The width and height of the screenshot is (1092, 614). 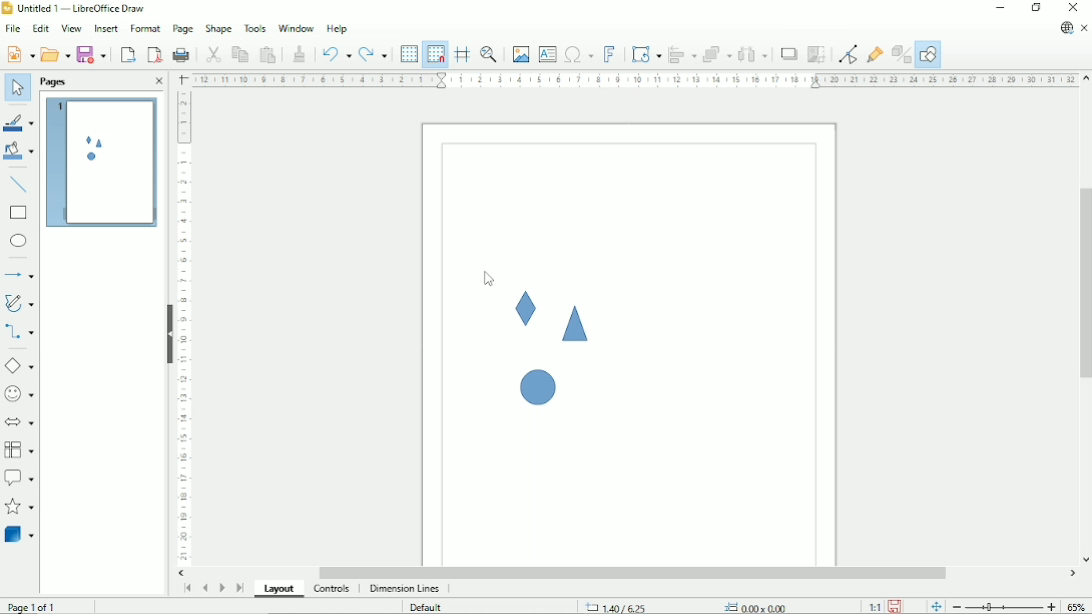 I want to click on Open, so click(x=54, y=53).